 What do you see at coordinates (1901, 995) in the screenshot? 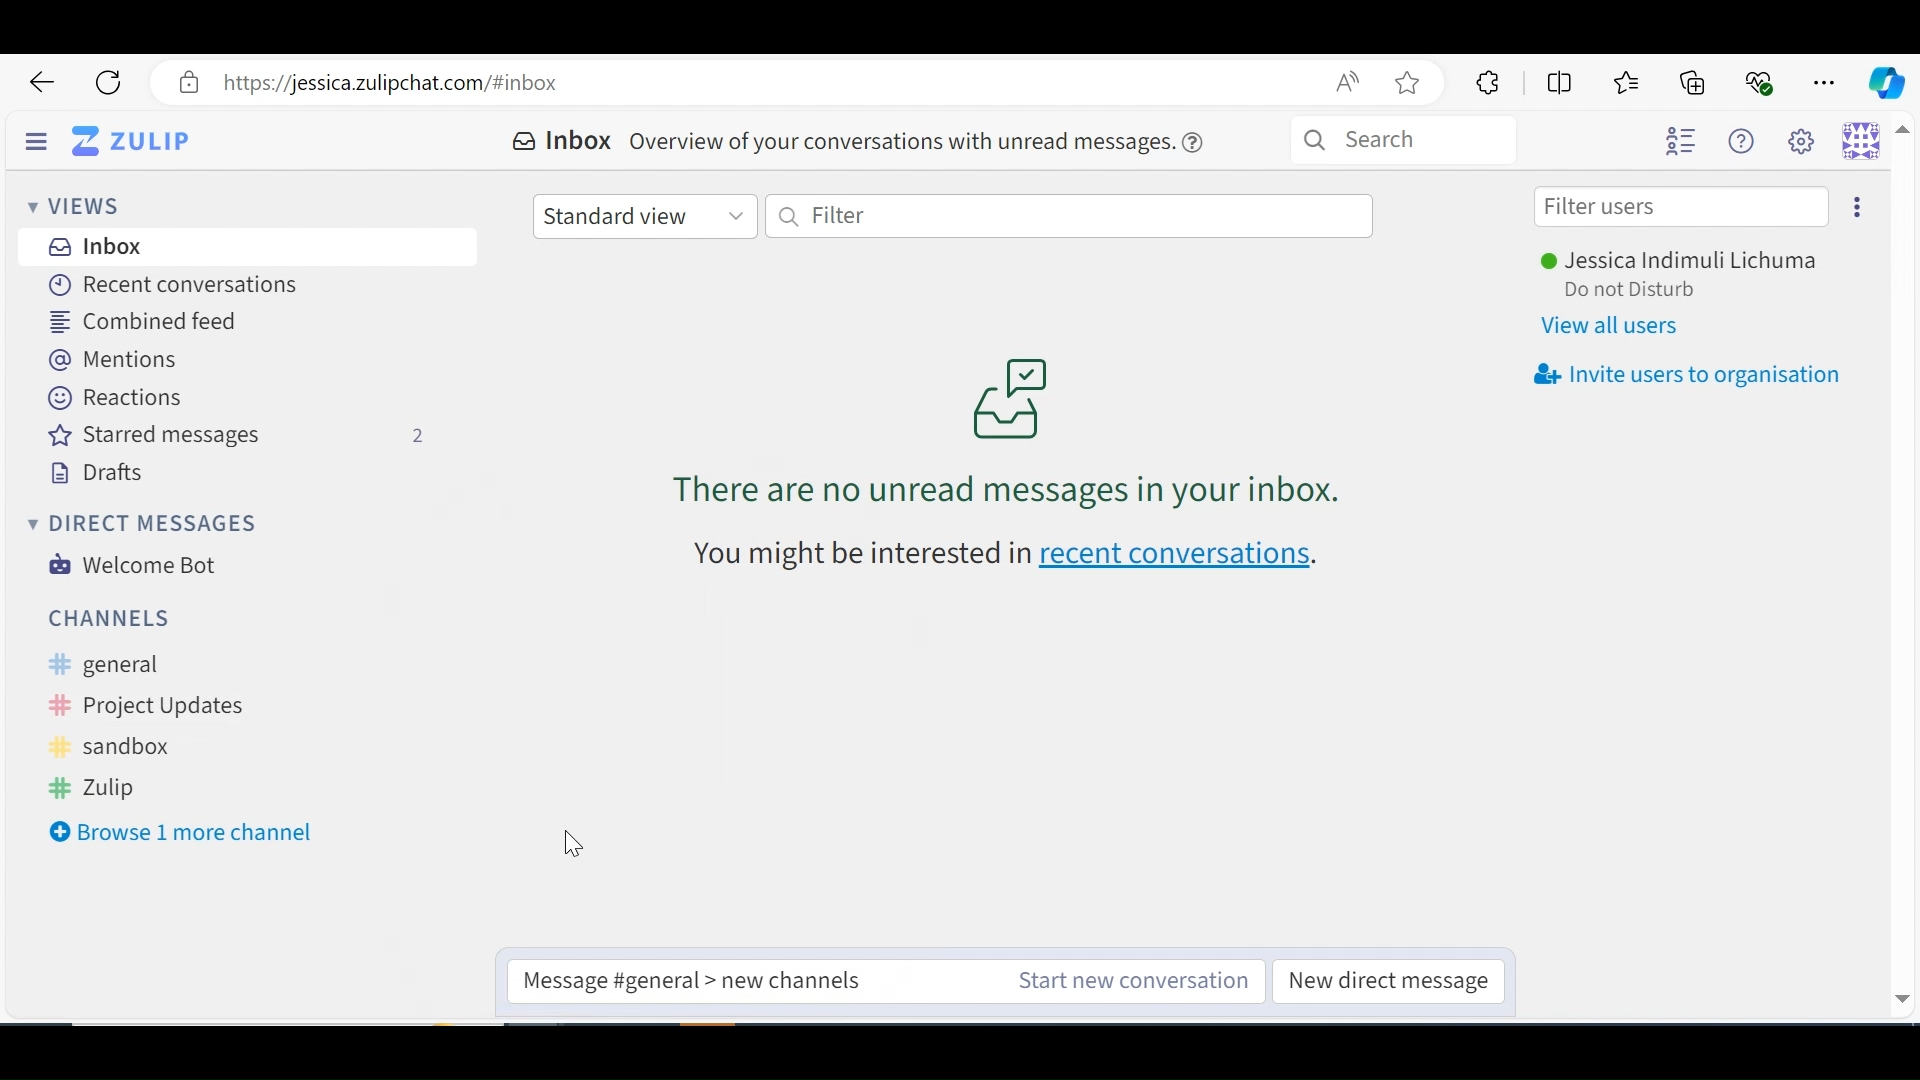
I see `Down` at bounding box center [1901, 995].